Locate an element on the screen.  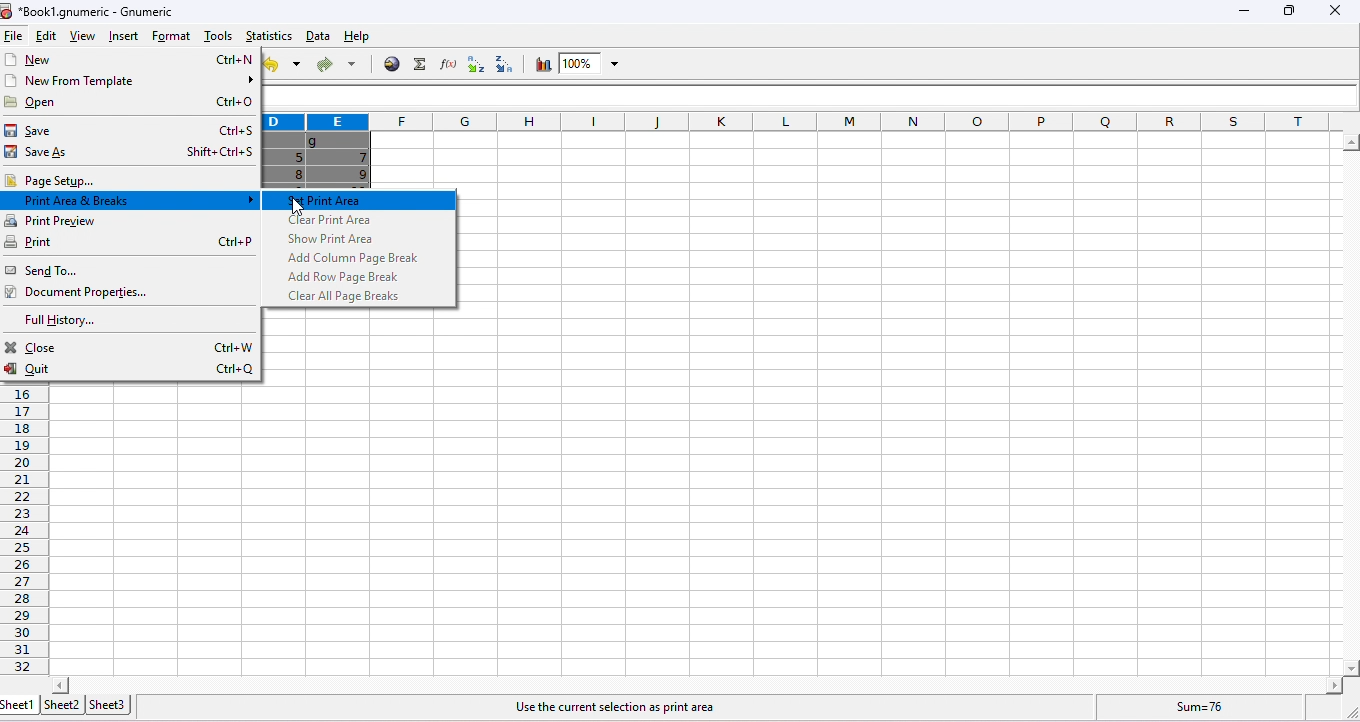
clear print area is located at coordinates (331, 220).